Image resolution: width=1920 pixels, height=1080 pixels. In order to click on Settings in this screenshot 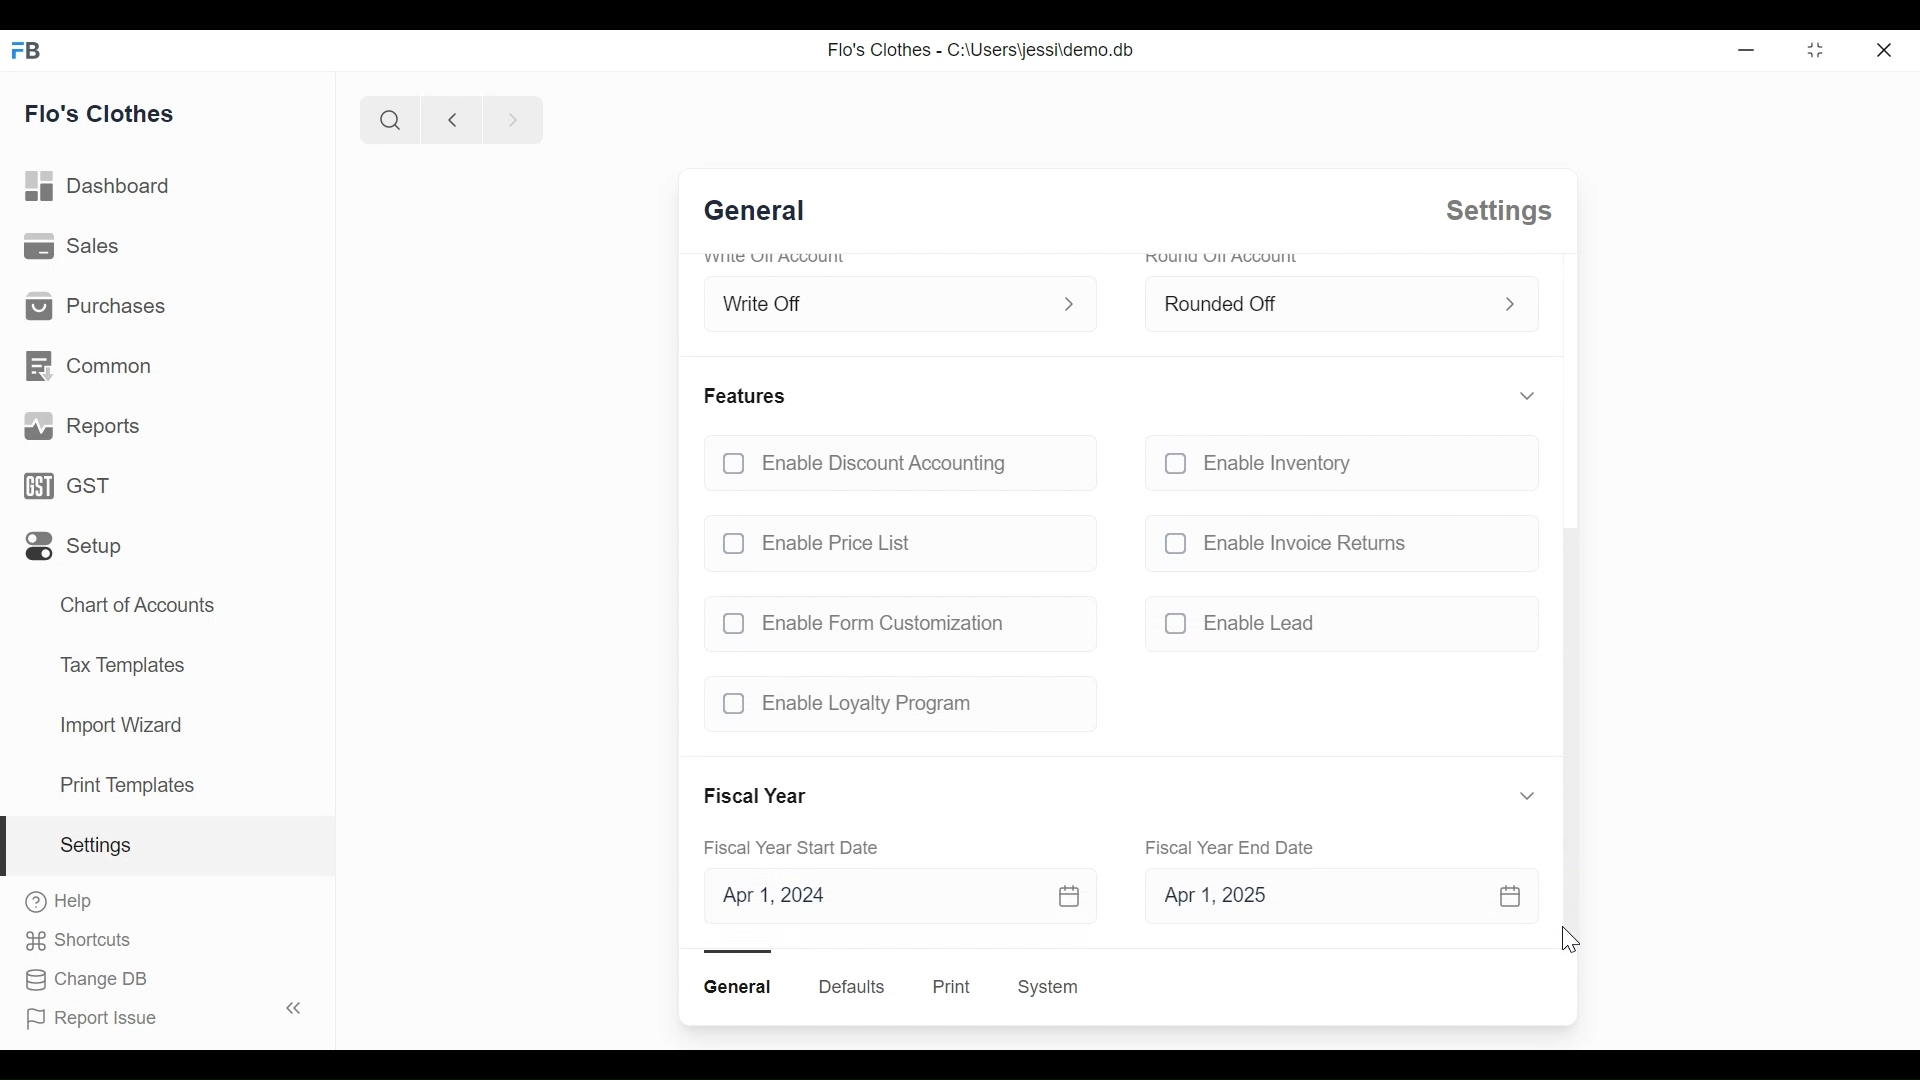, I will do `click(1495, 211)`.